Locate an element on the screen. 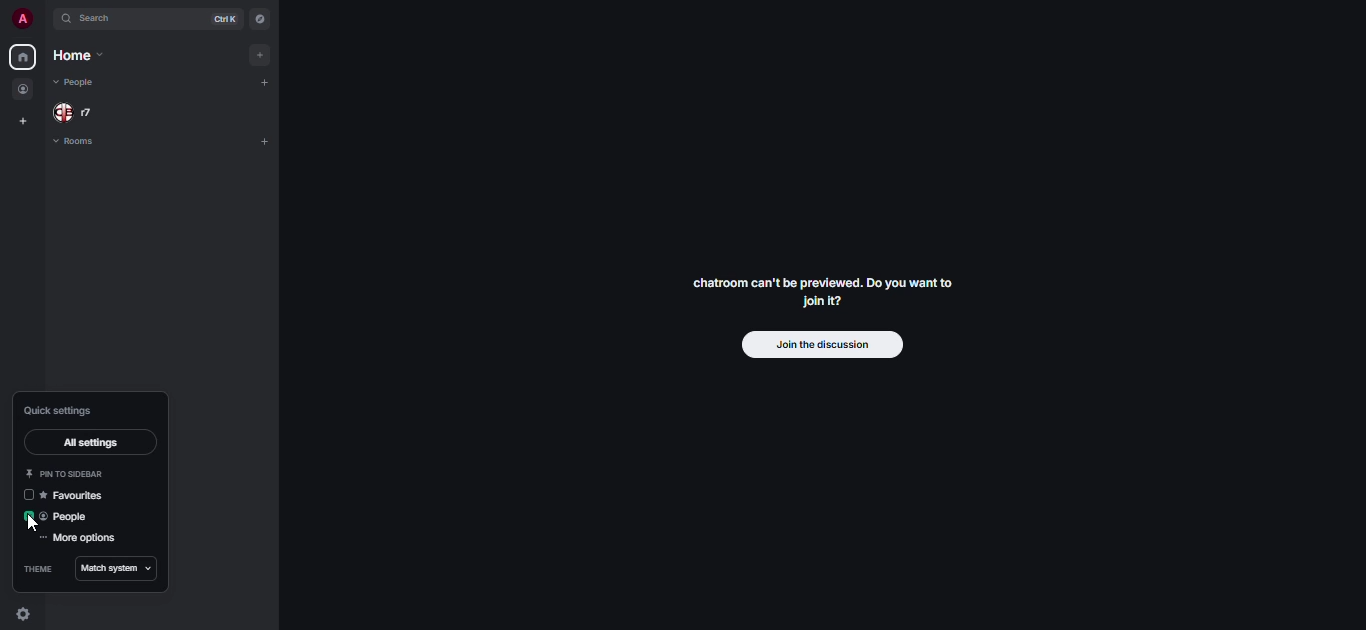  add is located at coordinates (271, 84).